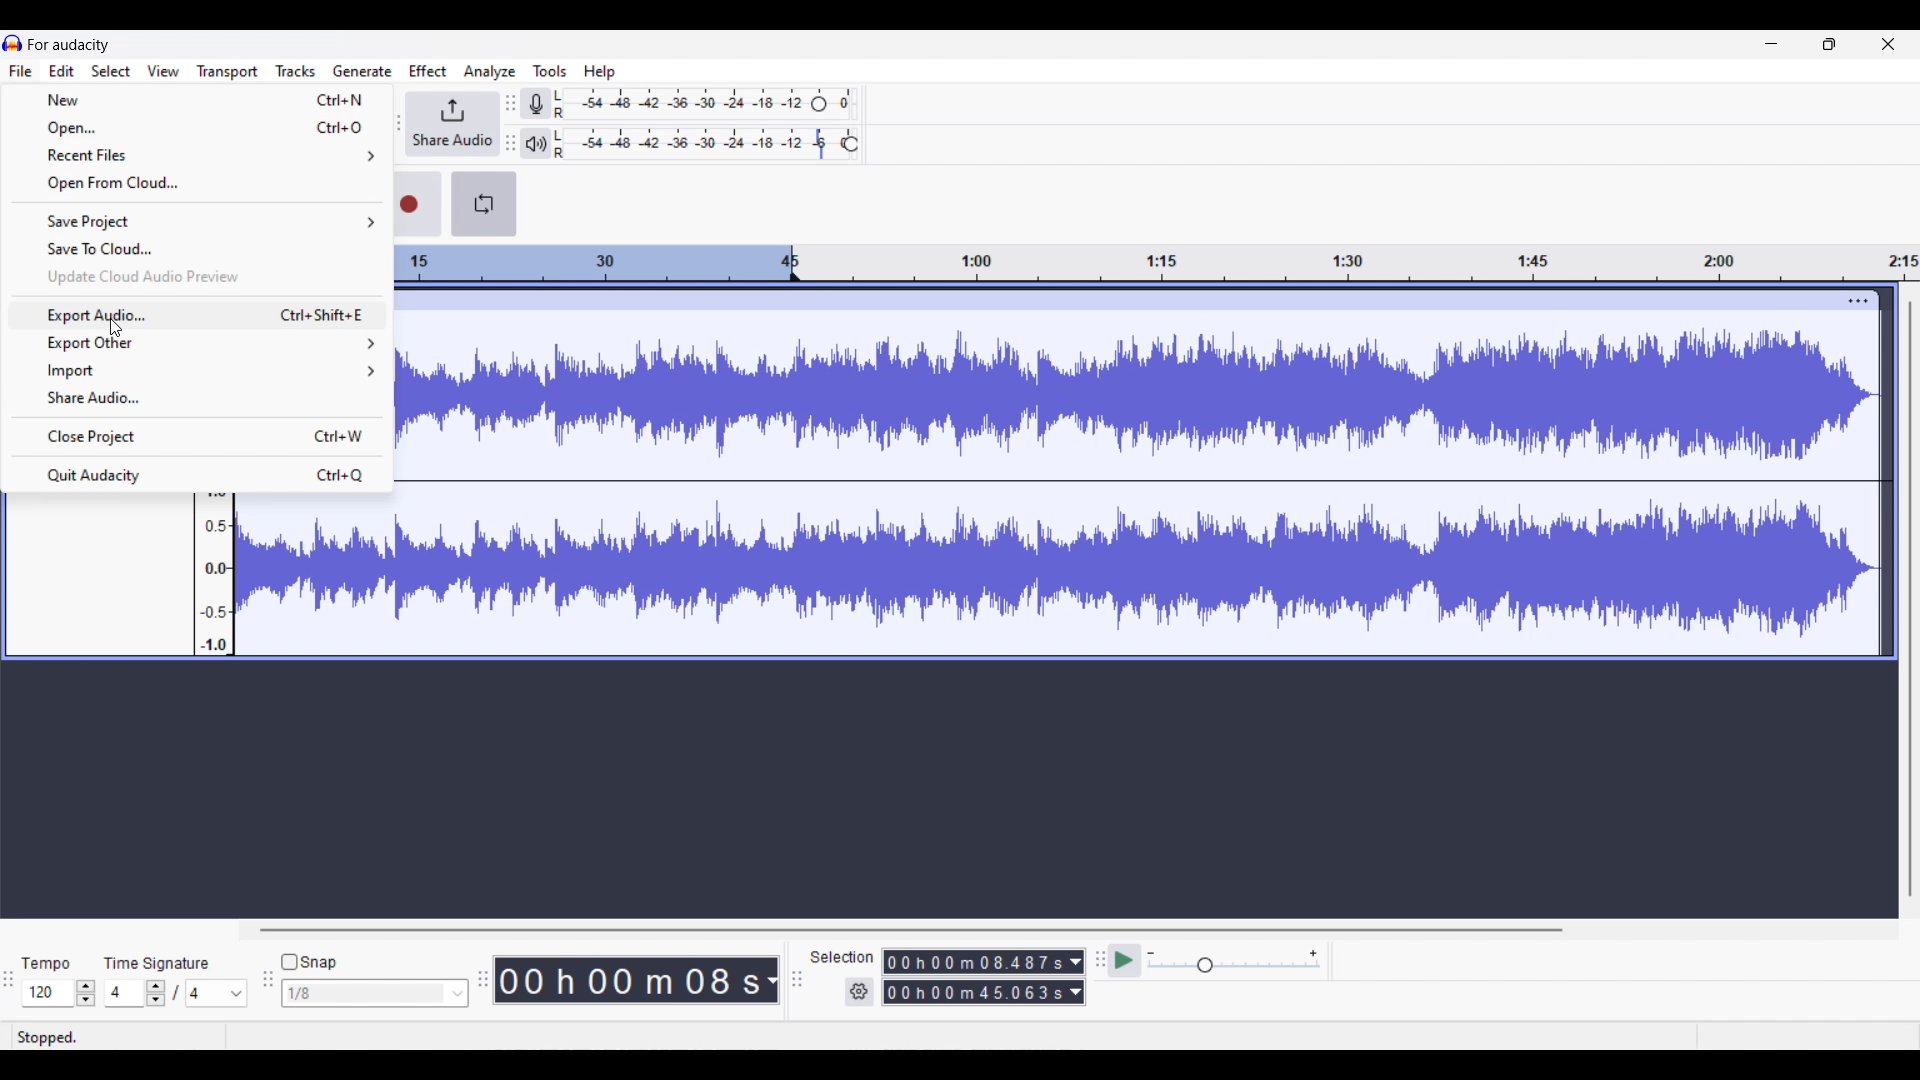 This screenshot has width=1920, height=1080. What do you see at coordinates (624, 980) in the screenshot?
I see `Current timestamp of track` at bounding box center [624, 980].